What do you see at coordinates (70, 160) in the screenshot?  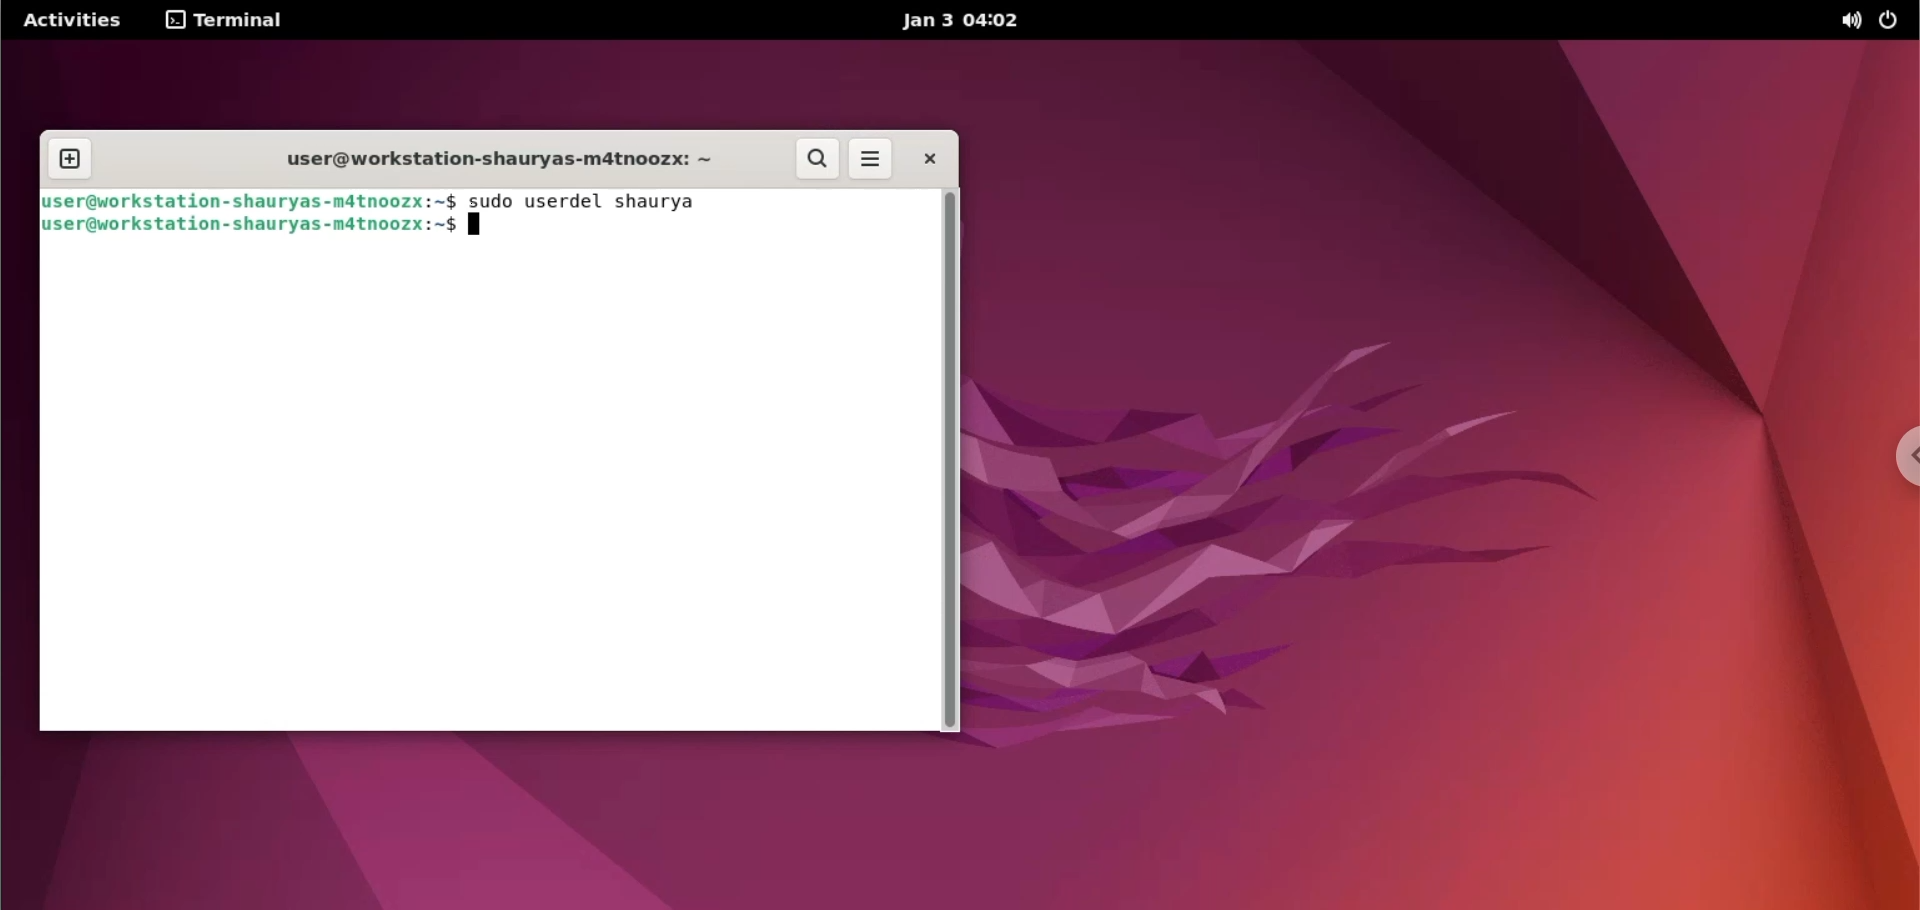 I see `new tab` at bounding box center [70, 160].